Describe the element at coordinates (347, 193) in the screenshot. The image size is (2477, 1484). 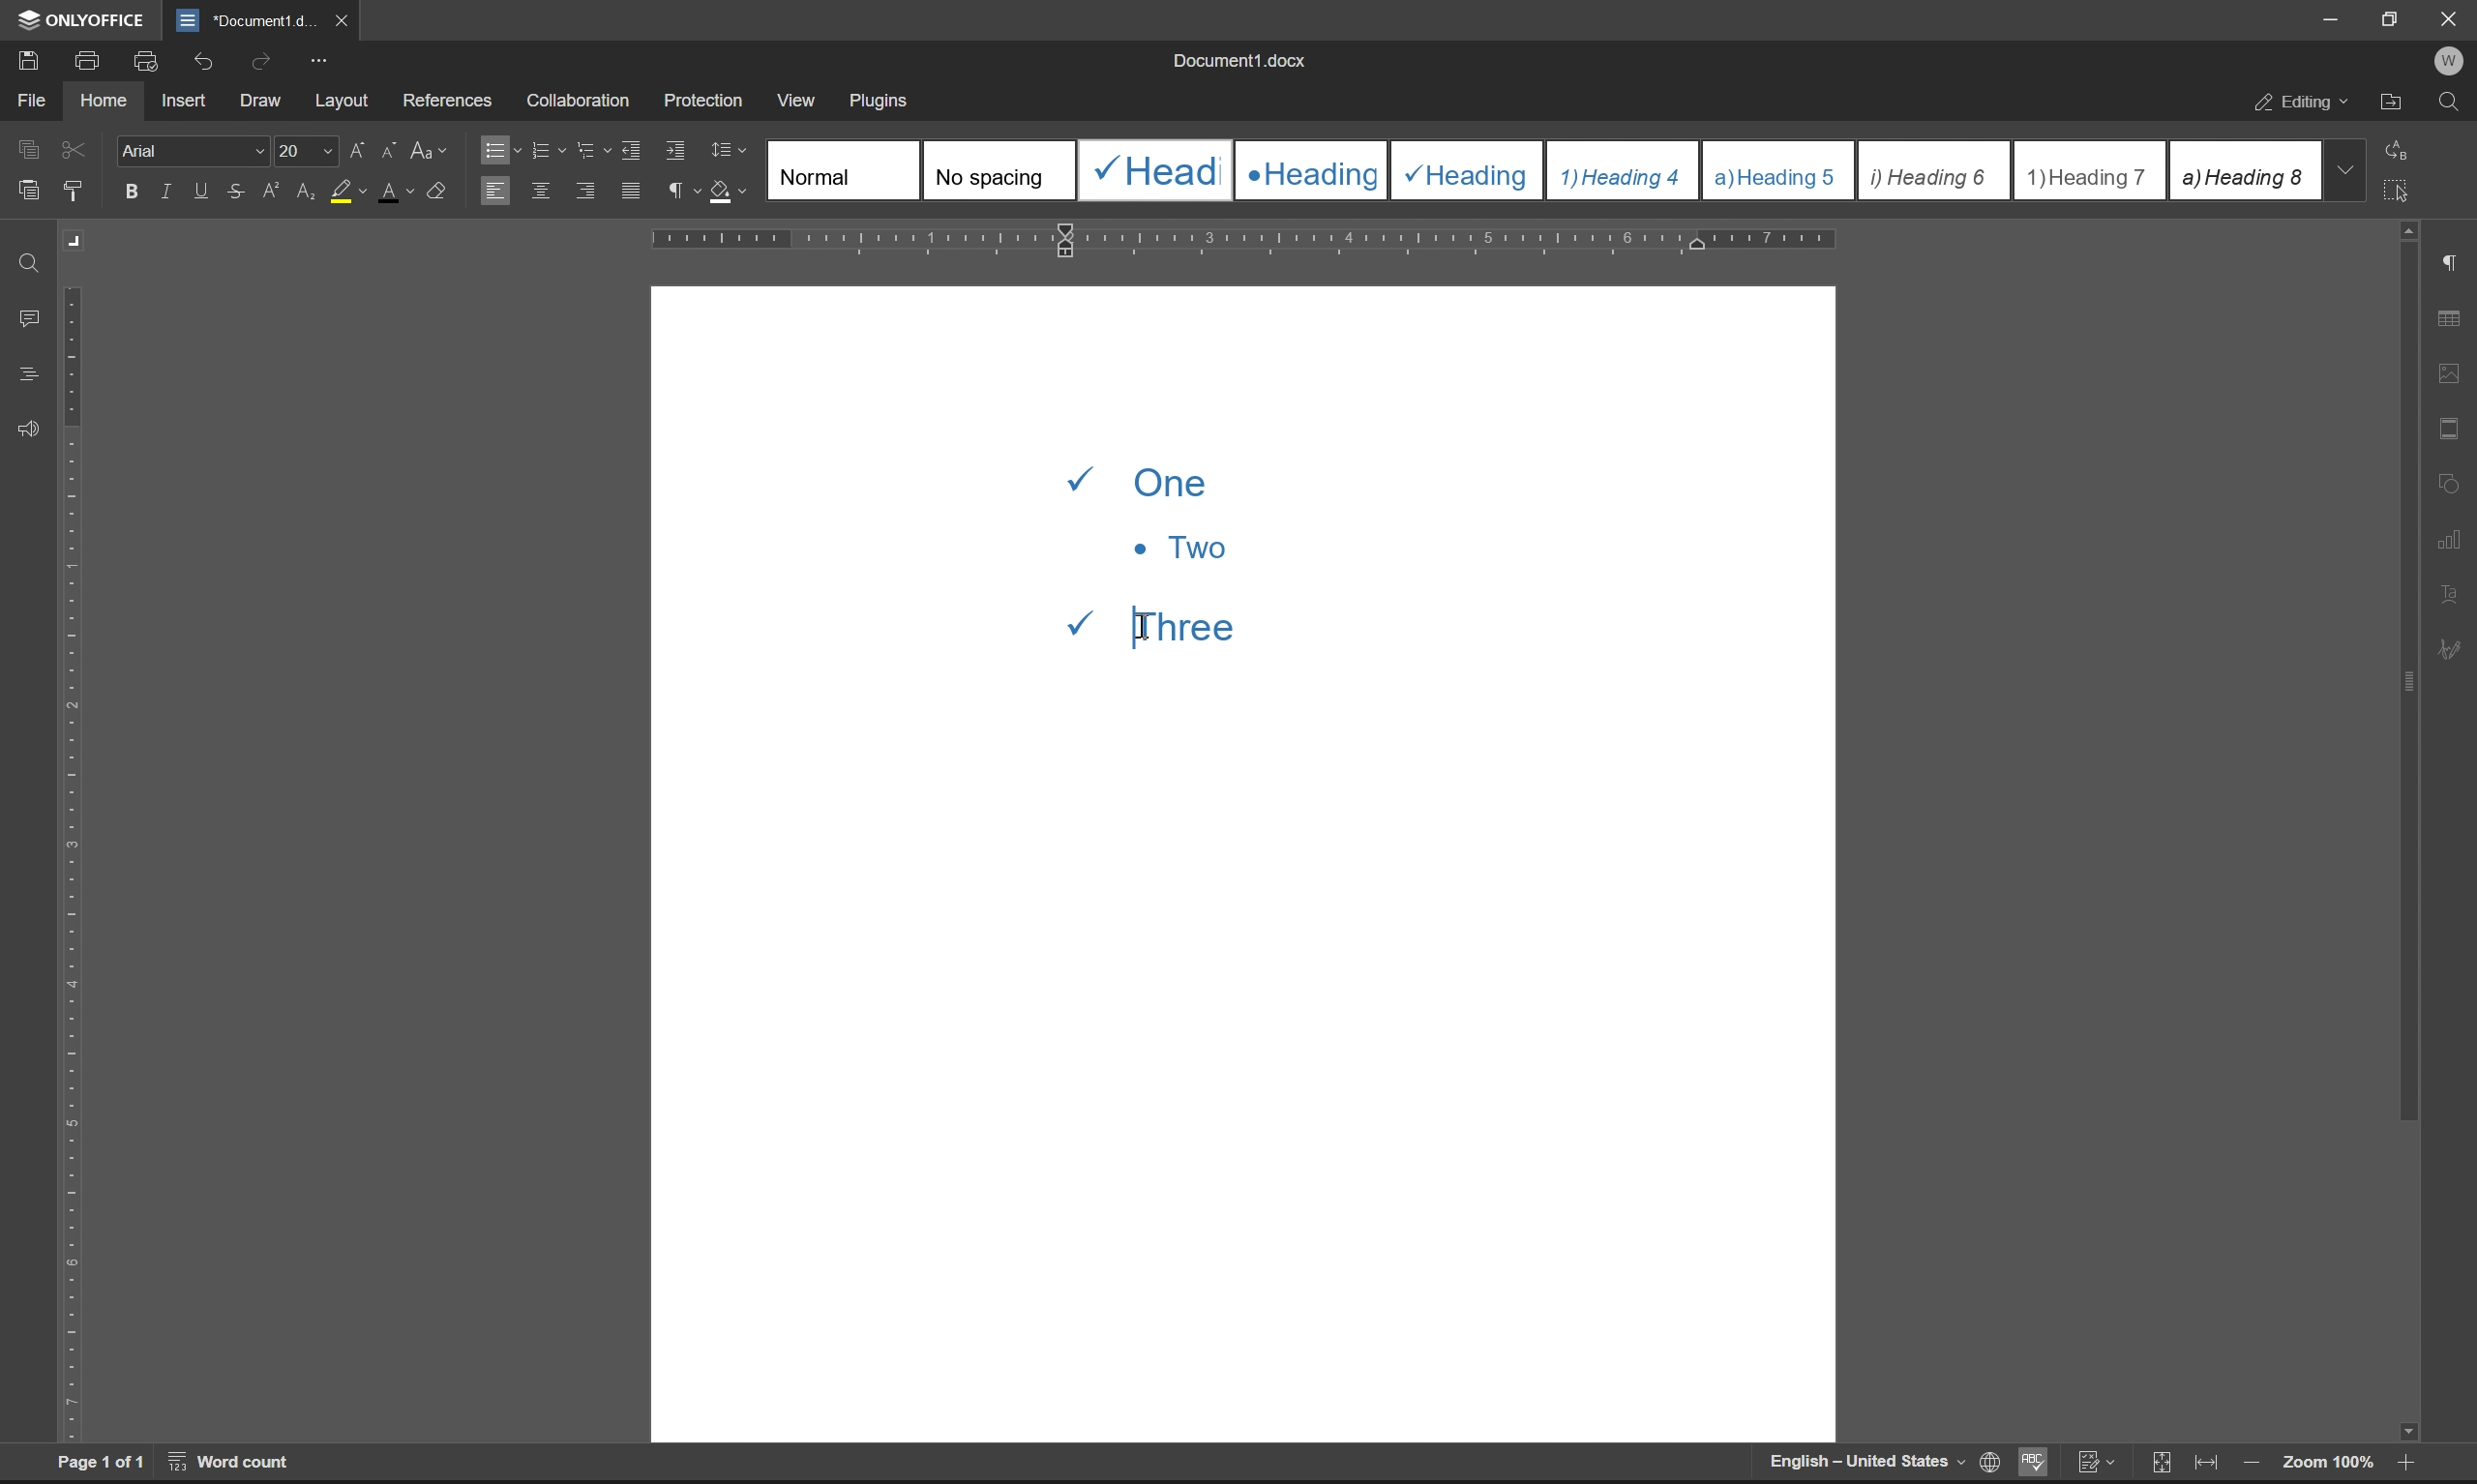
I see `background color` at that location.